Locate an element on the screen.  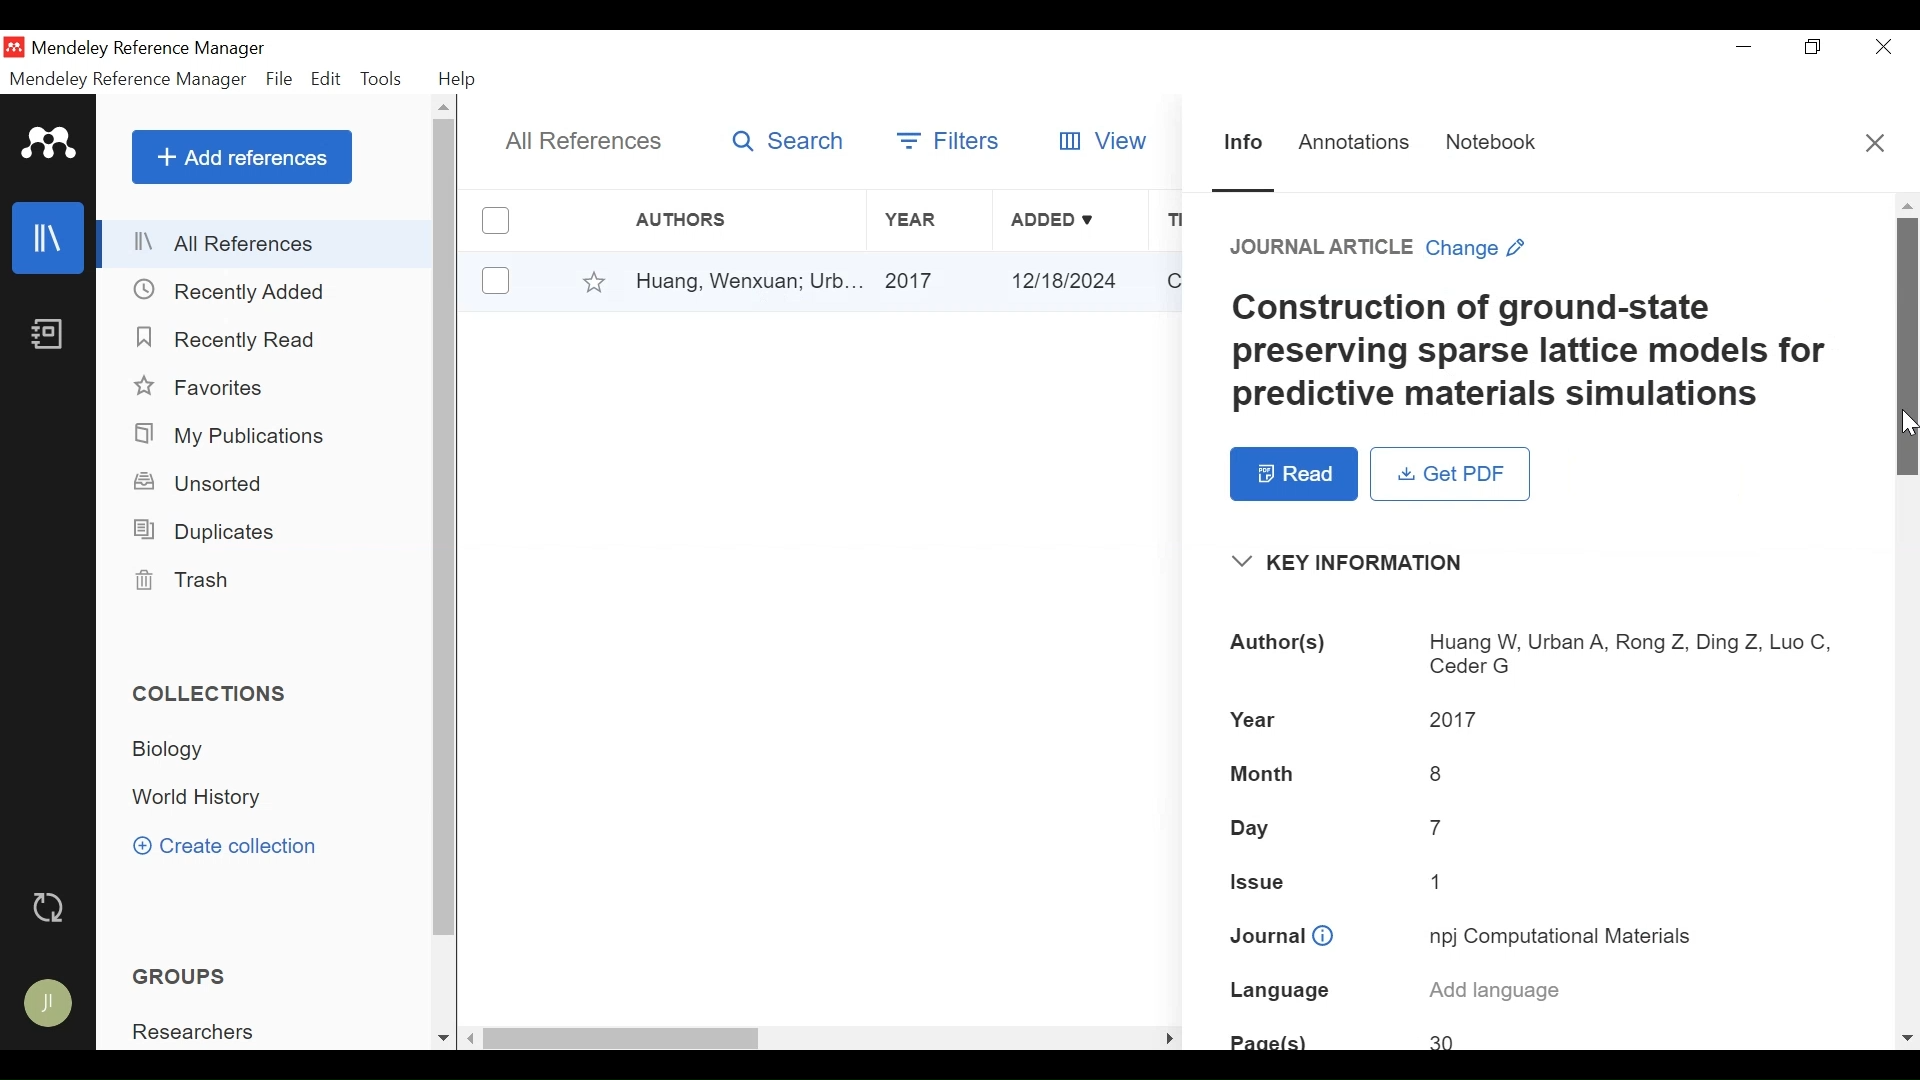
Close is located at coordinates (1873, 141).